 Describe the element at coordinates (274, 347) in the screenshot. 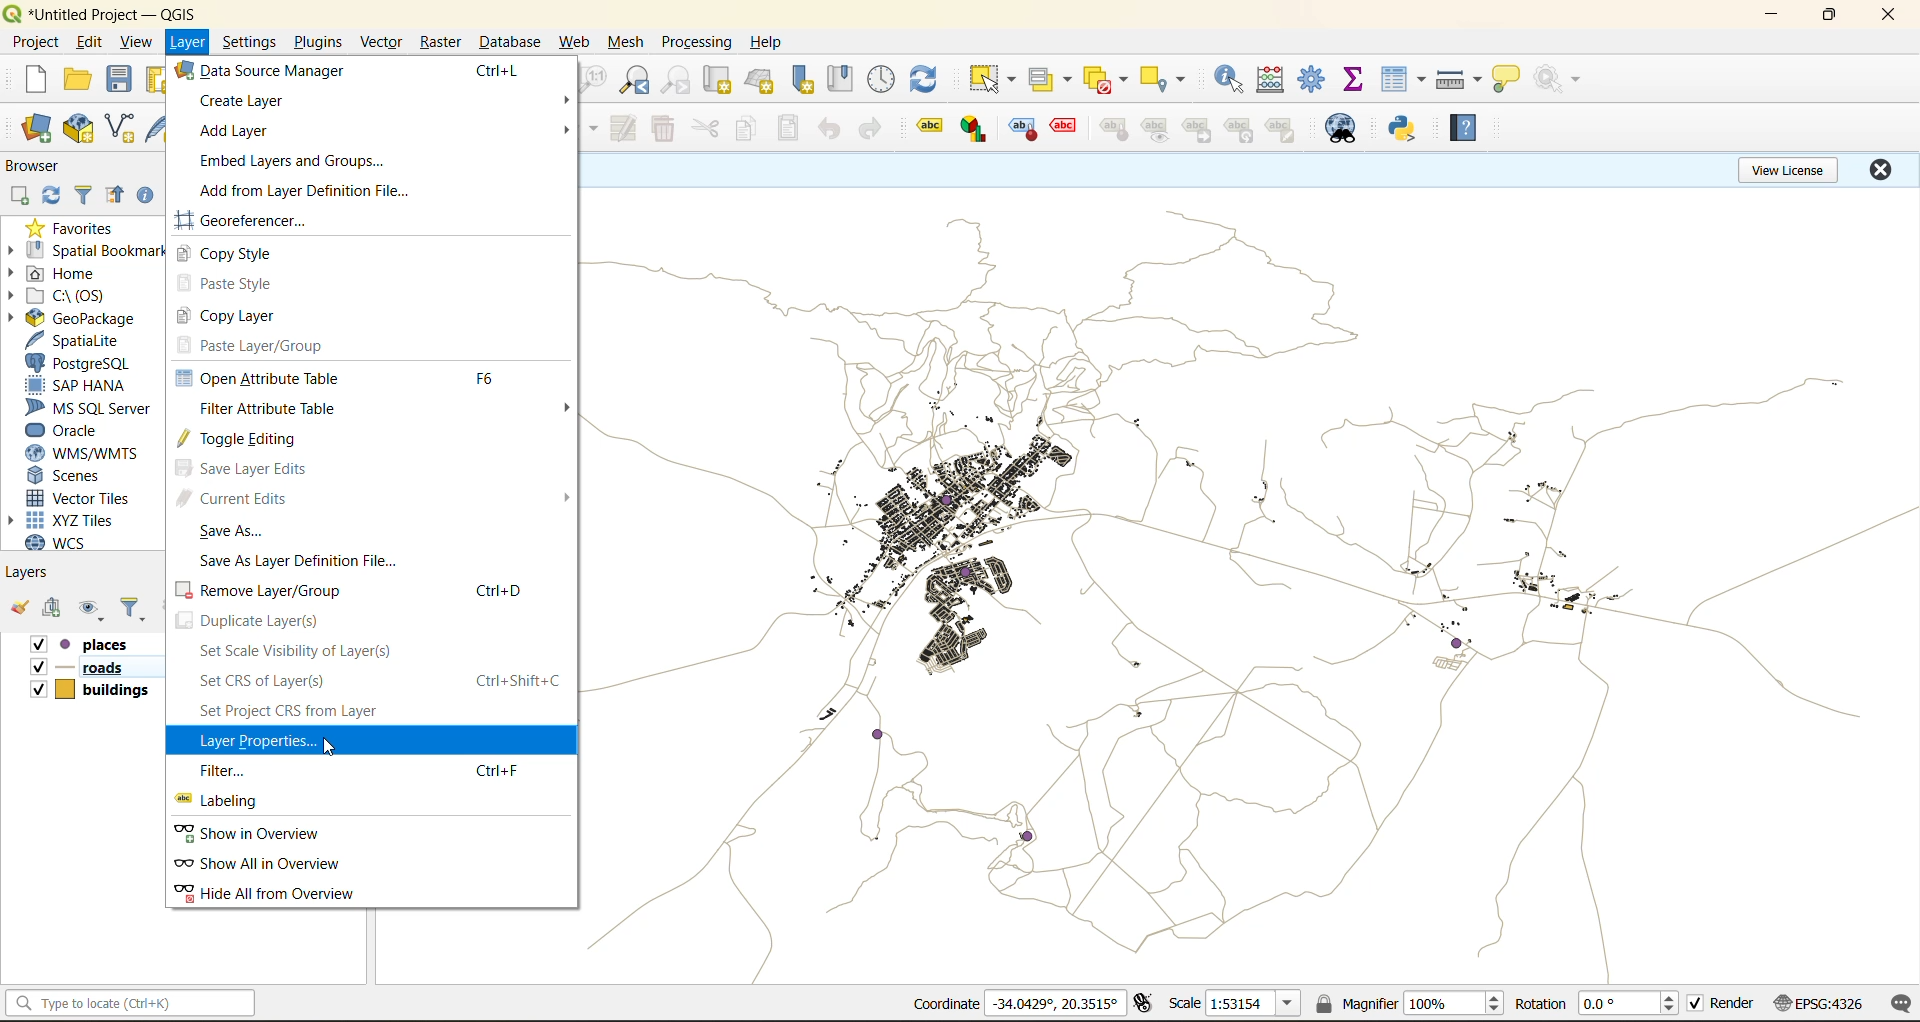

I see `paste layer` at that location.